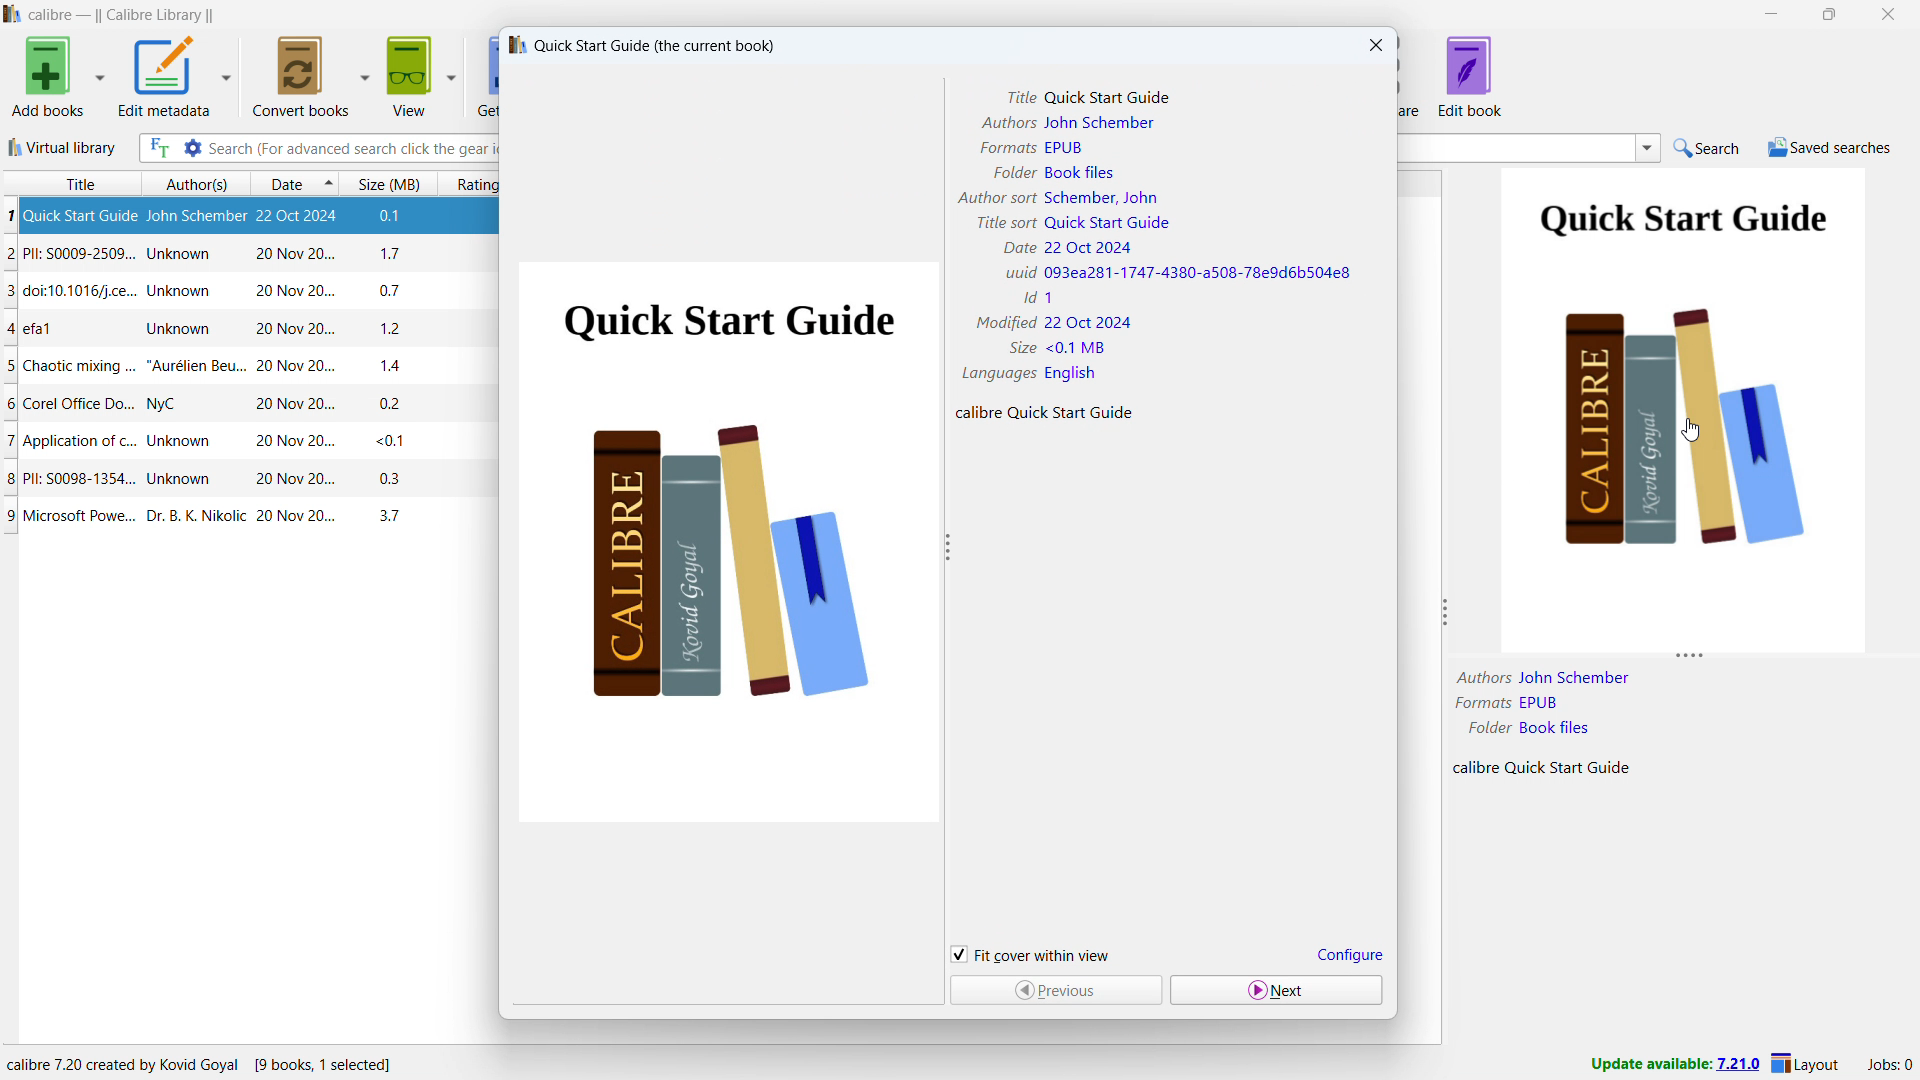 This screenshot has height=1080, width=1920. Describe the element at coordinates (1708, 148) in the screenshot. I see `do a quick search` at that location.